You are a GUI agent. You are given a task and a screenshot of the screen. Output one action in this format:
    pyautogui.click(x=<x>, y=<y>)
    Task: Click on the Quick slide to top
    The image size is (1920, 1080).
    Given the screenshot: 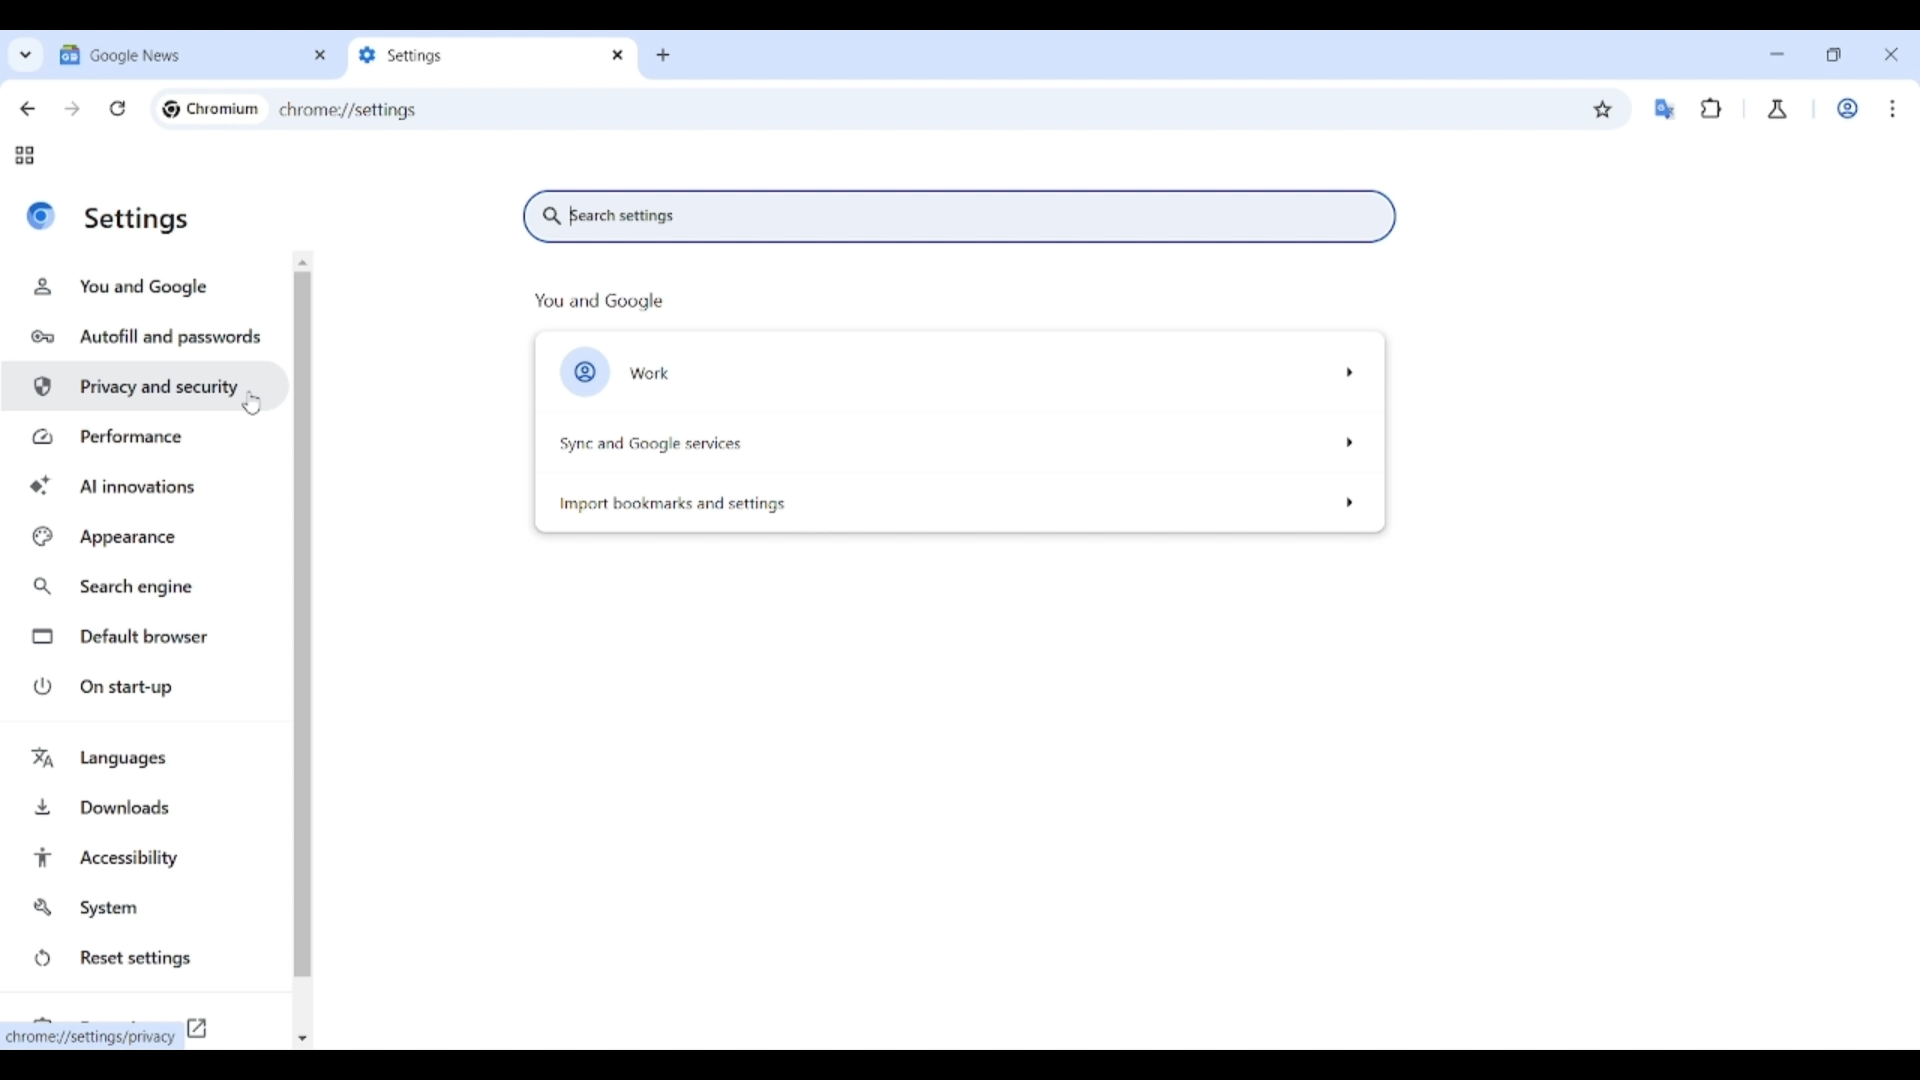 What is the action you would take?
    pyautogui.click(x=303, y=263)
    